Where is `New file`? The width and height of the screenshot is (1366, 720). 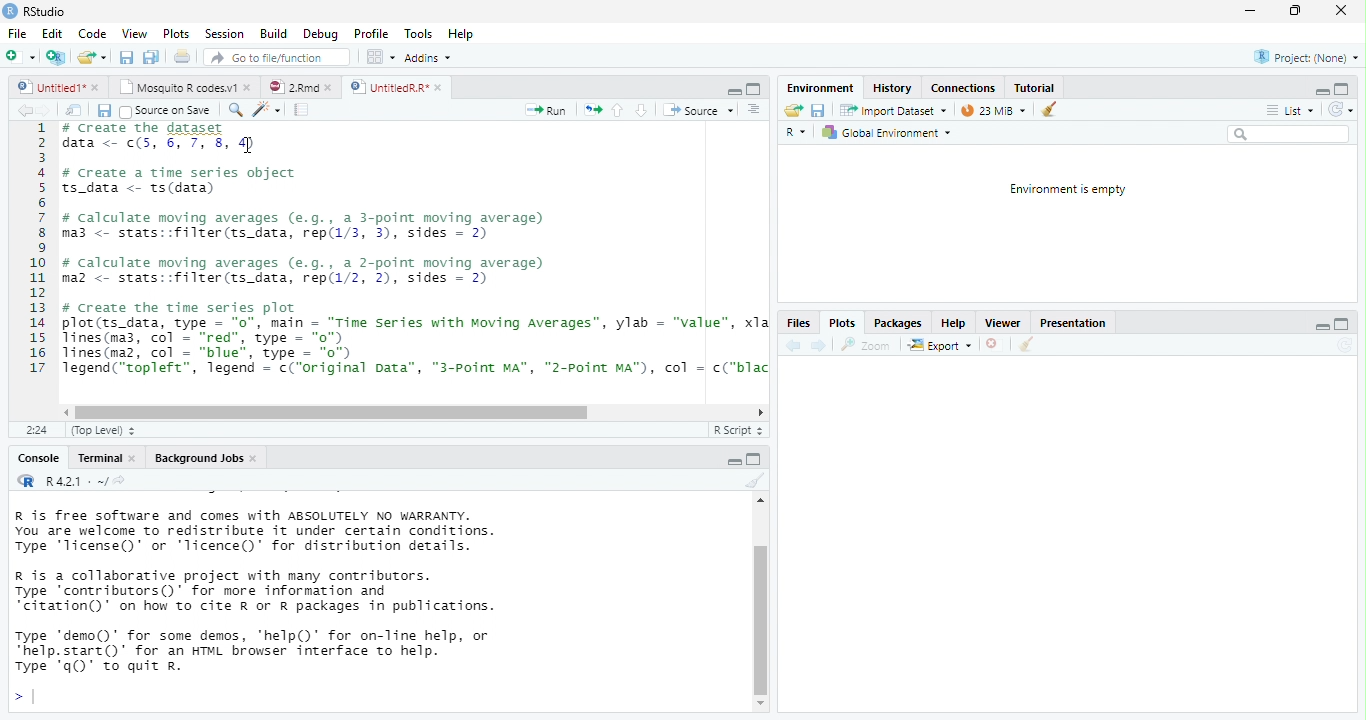
New file is located at coordinates (19, 57).